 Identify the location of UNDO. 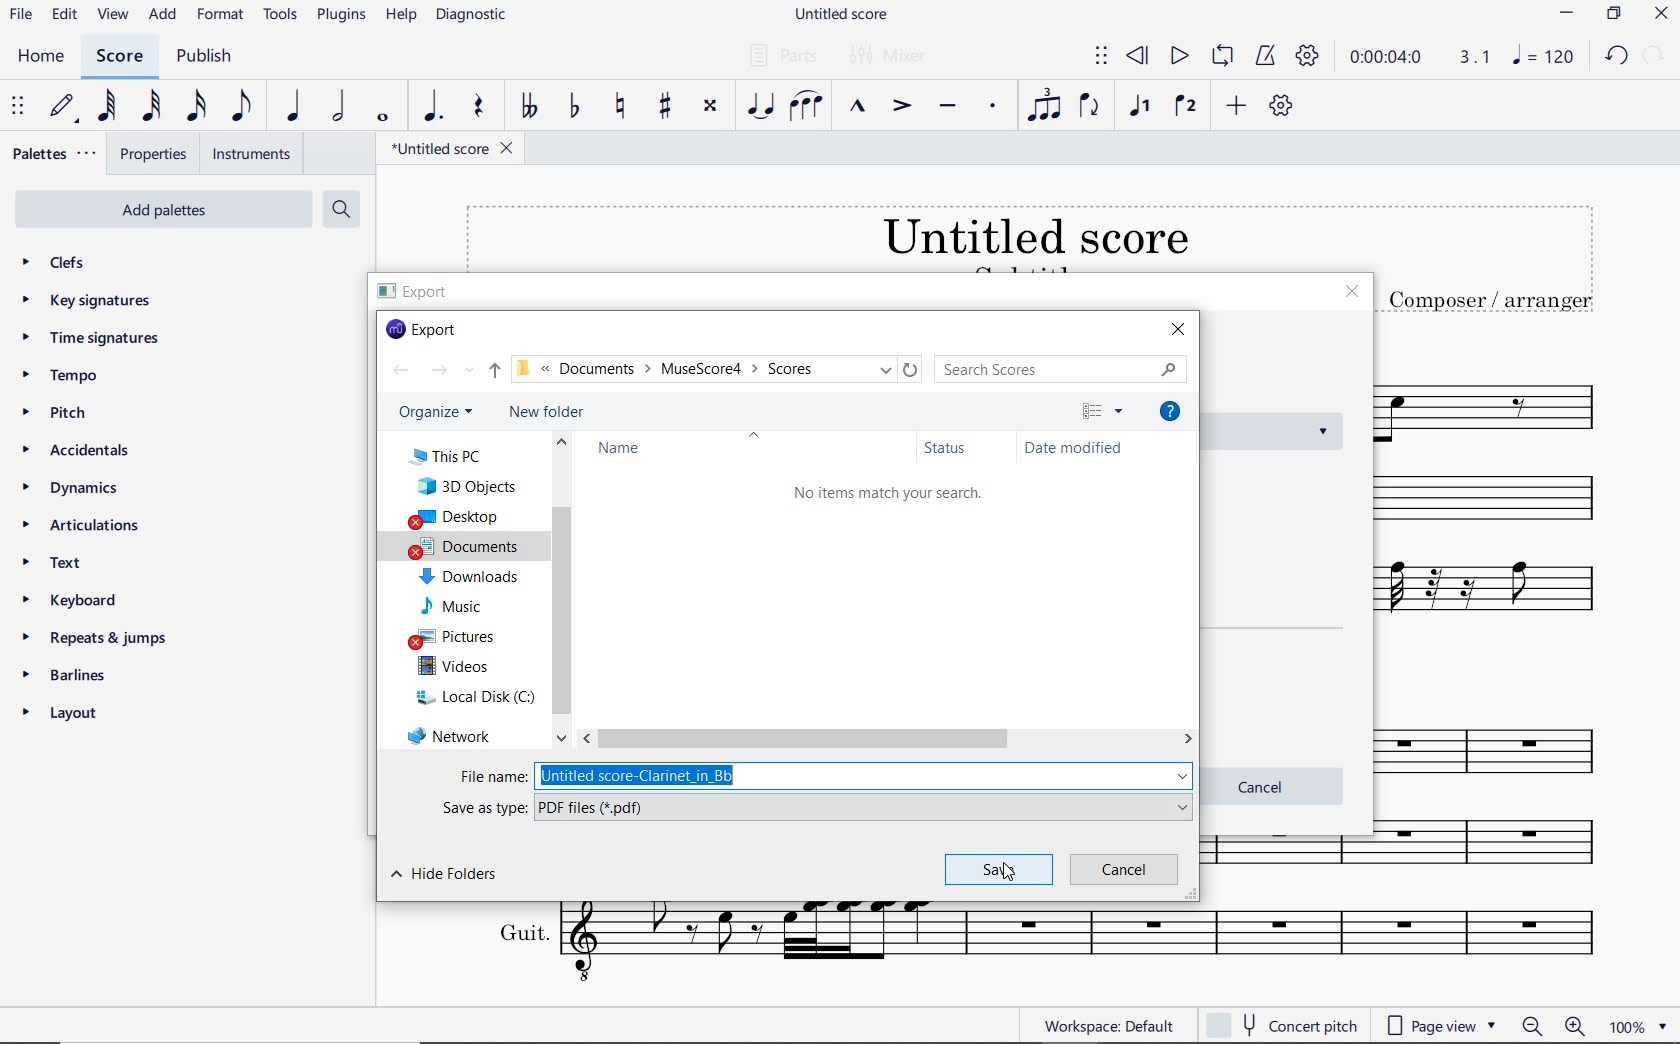
(1617, 57).